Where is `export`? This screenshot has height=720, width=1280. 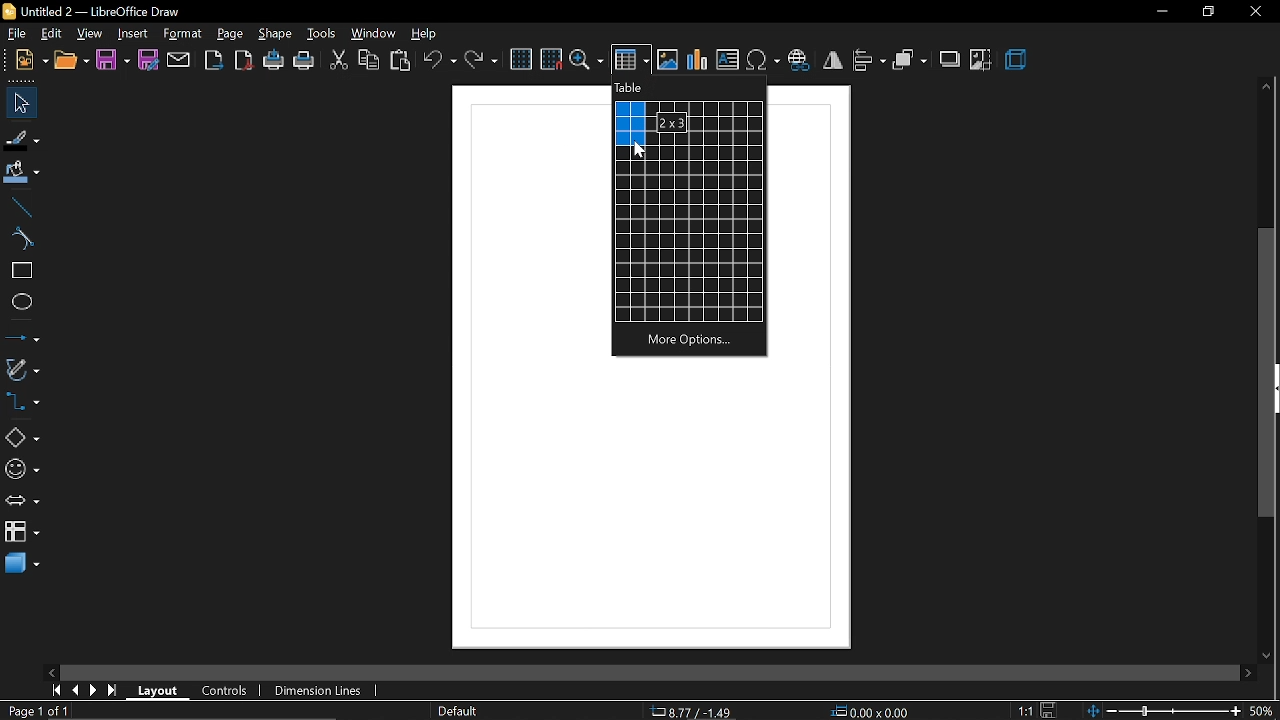 export is located at coordinates (214, 61).